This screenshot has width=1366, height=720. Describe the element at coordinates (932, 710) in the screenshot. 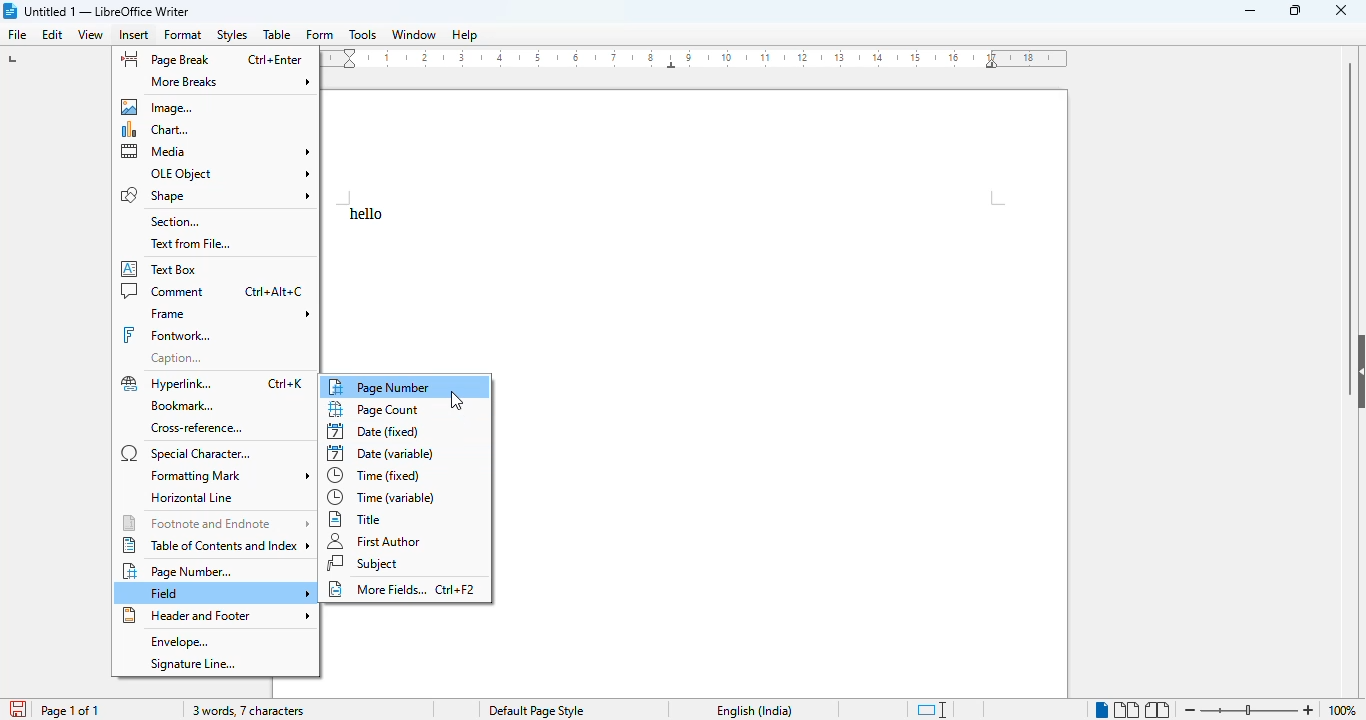

I see `standard selection` at that location.